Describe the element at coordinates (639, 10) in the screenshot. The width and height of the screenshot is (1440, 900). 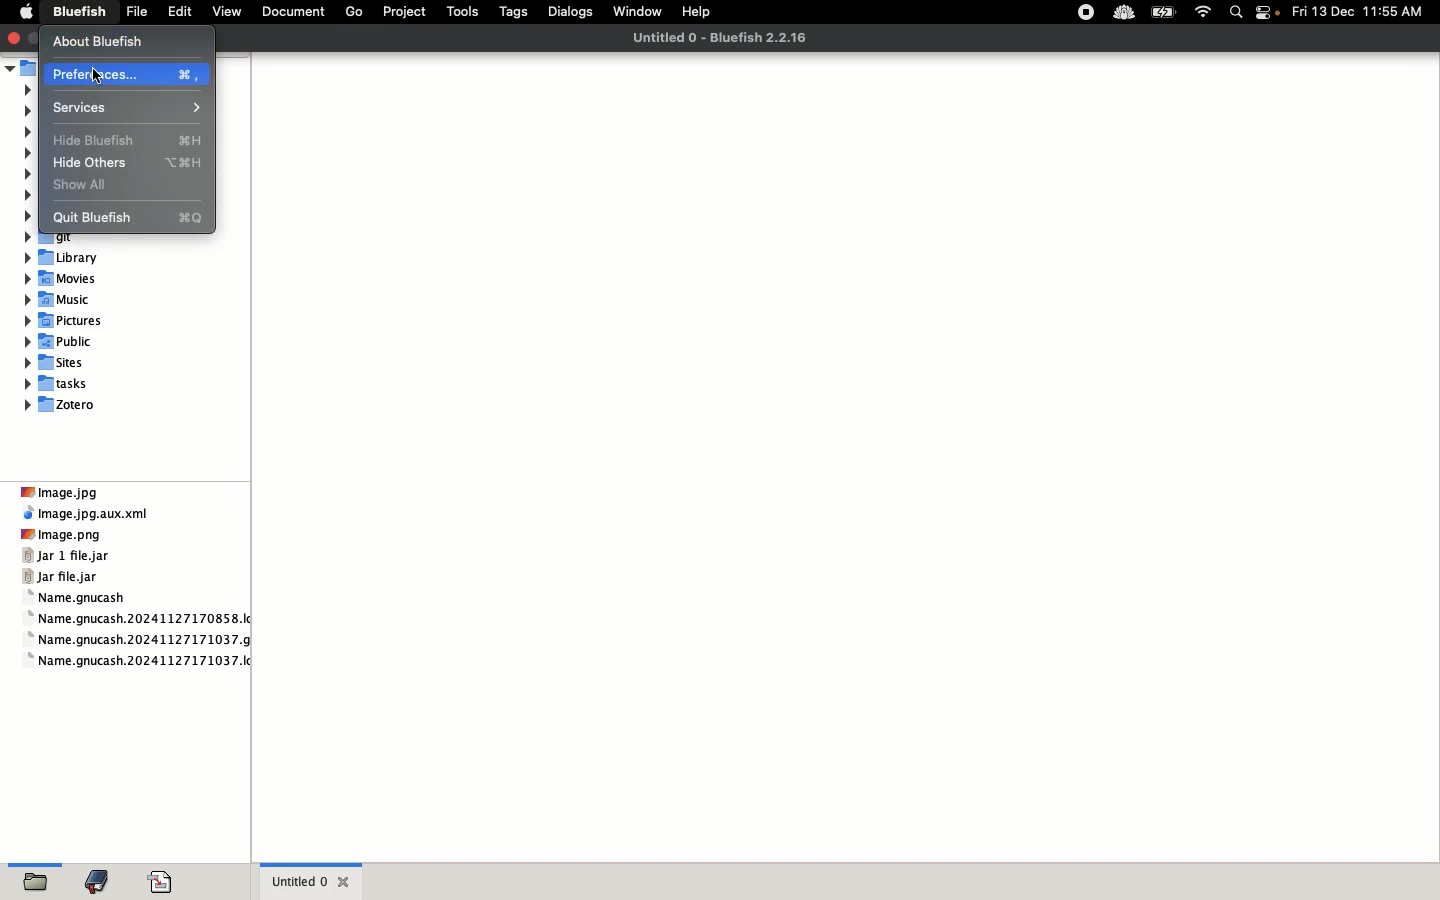
I see `windows` at that location.